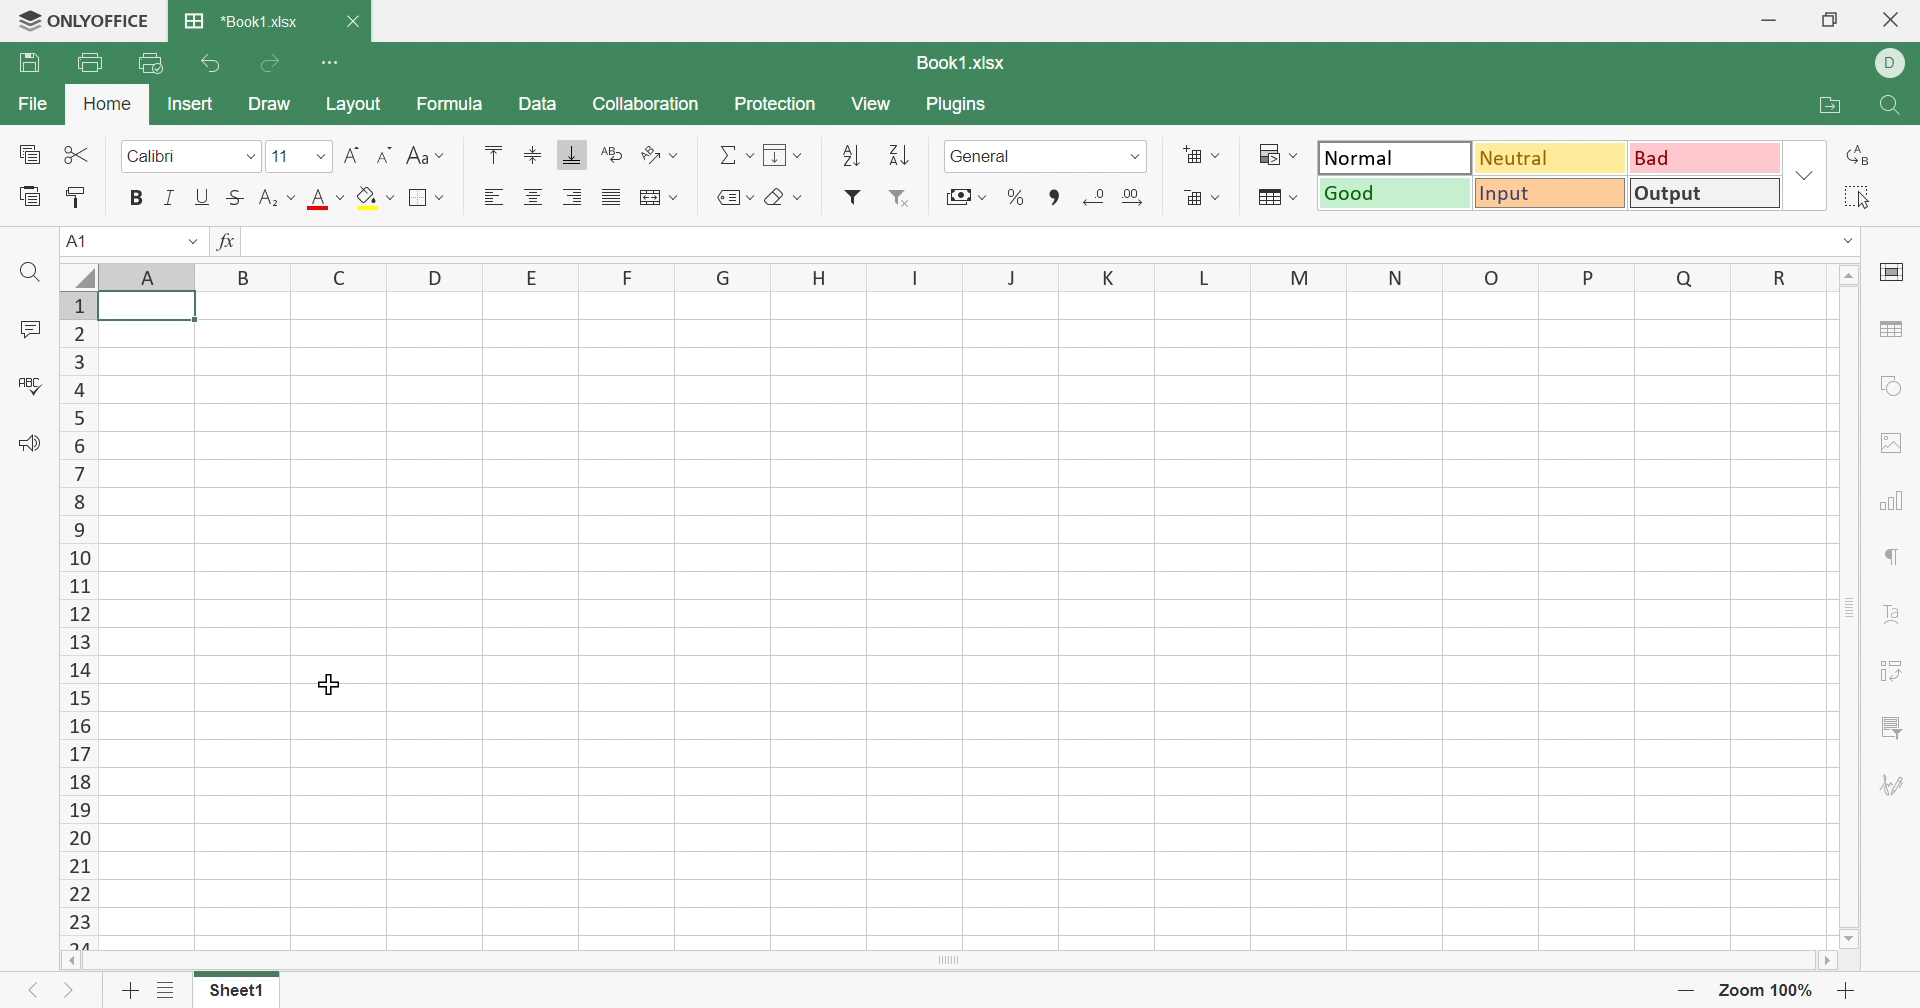  Describe the element at coordinates (1893, 783) in the screenshot. I see `Signature settings` at that location.